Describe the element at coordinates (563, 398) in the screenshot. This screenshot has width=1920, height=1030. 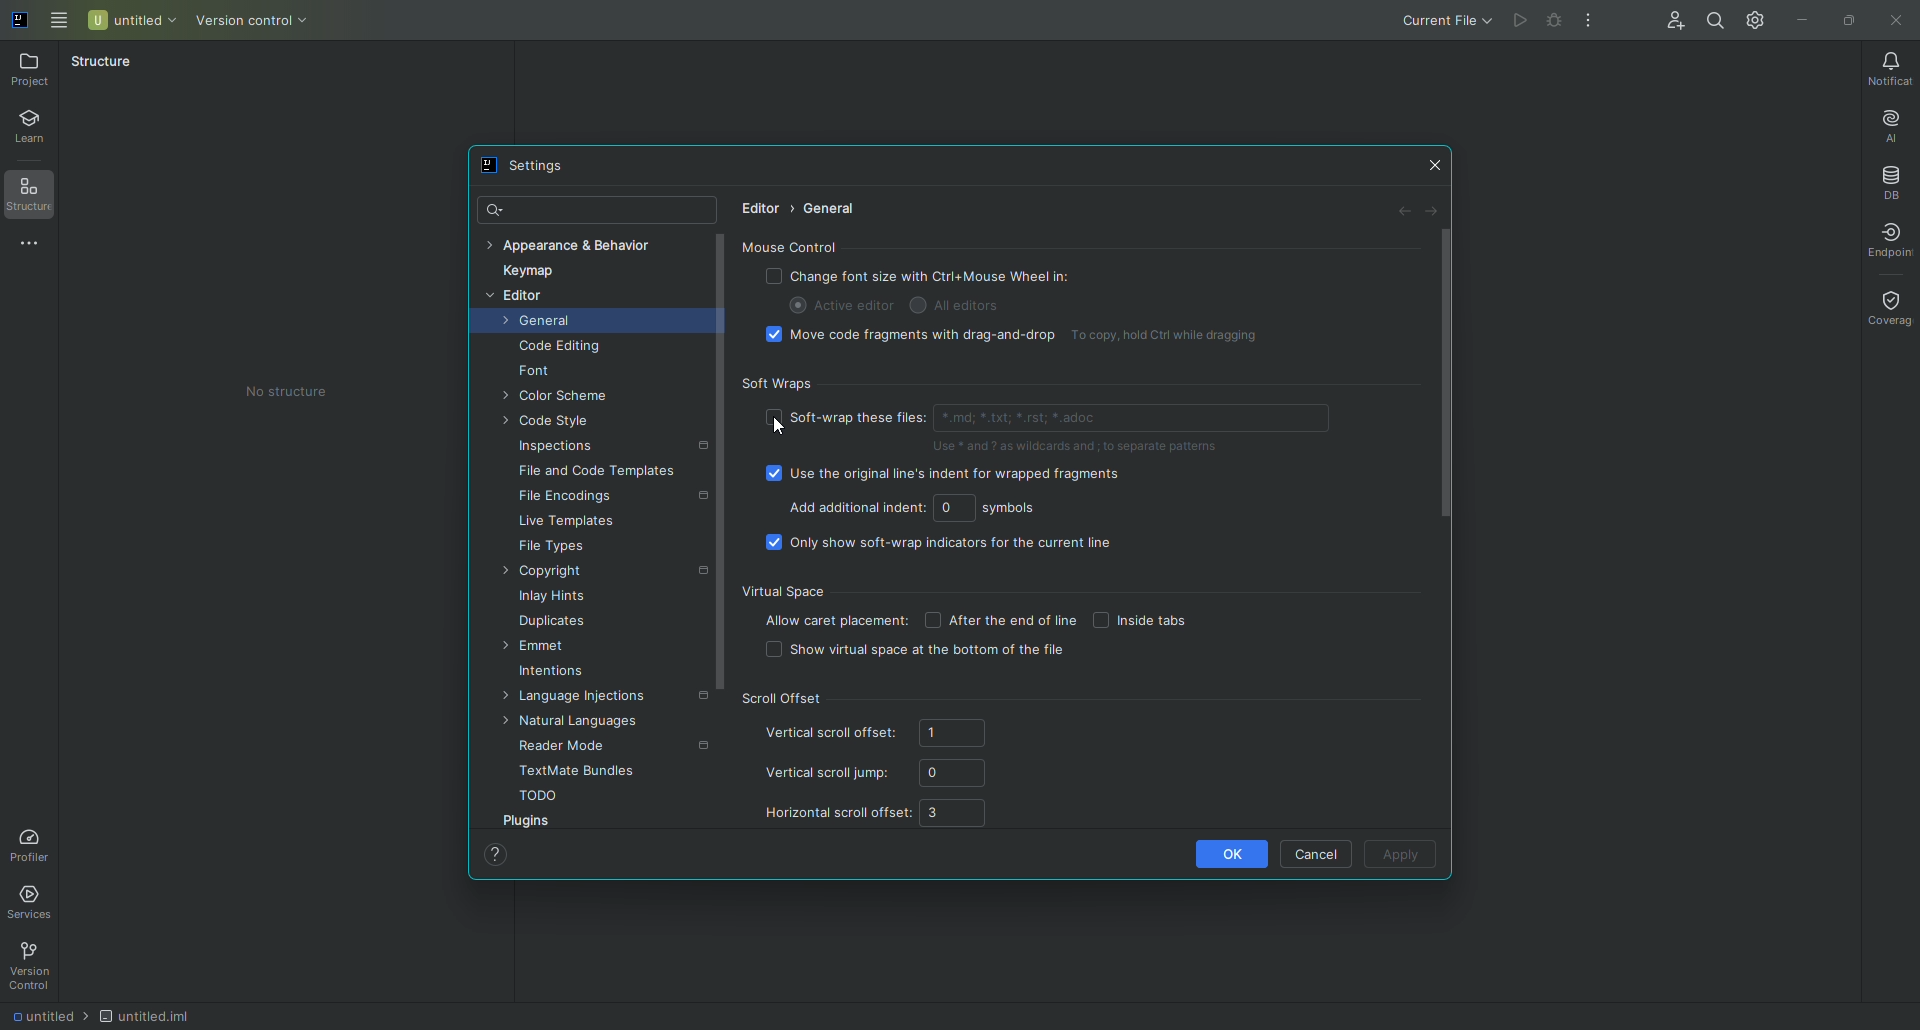
I see `Color Scheme` at that location.